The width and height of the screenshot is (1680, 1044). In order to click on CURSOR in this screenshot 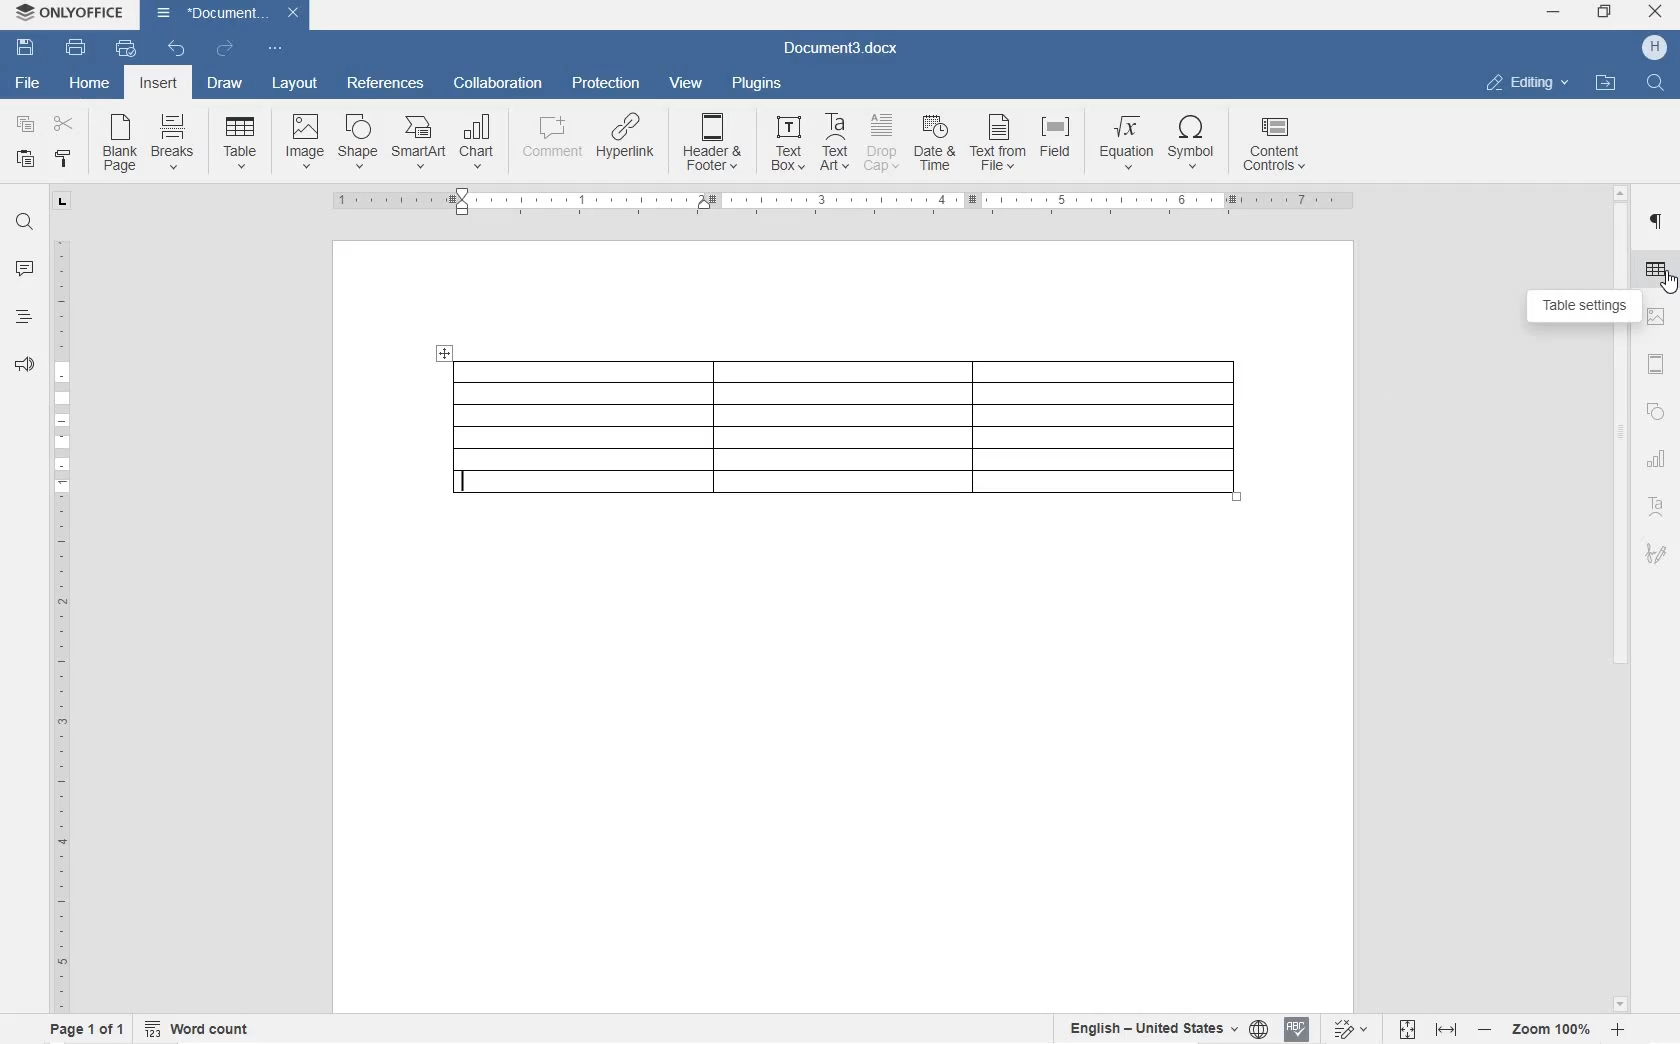, I will do `click(1668, 283)`.